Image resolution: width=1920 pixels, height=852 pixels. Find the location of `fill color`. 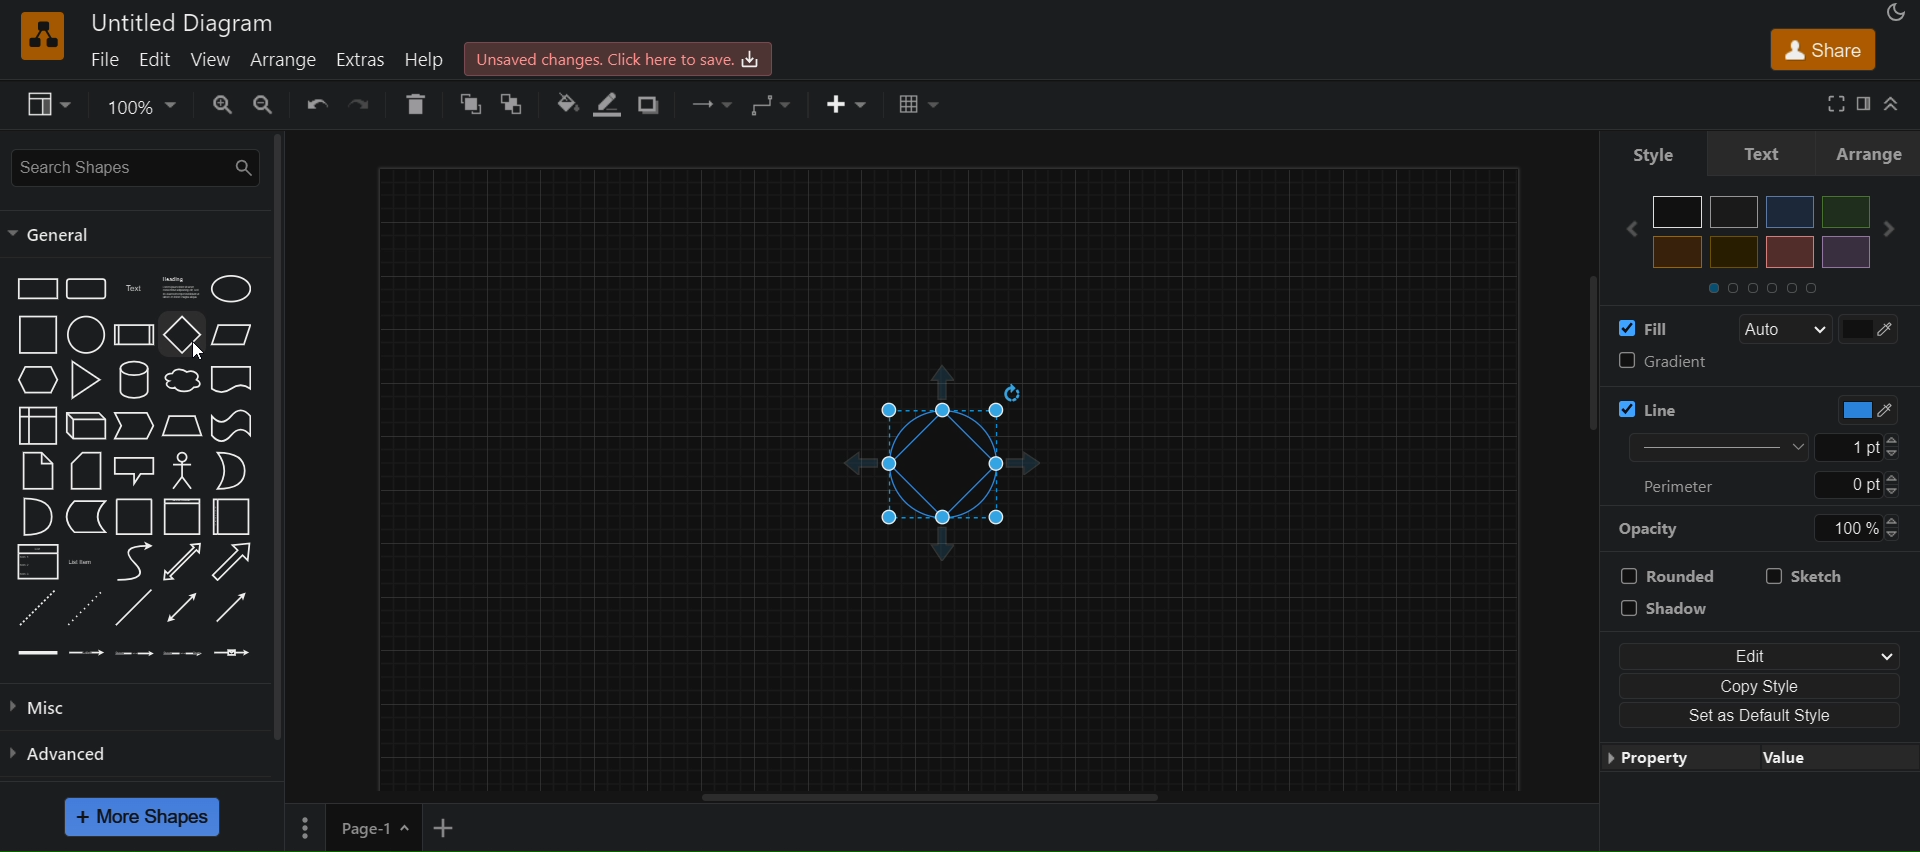

fill color is located at coordinates (564, 102).